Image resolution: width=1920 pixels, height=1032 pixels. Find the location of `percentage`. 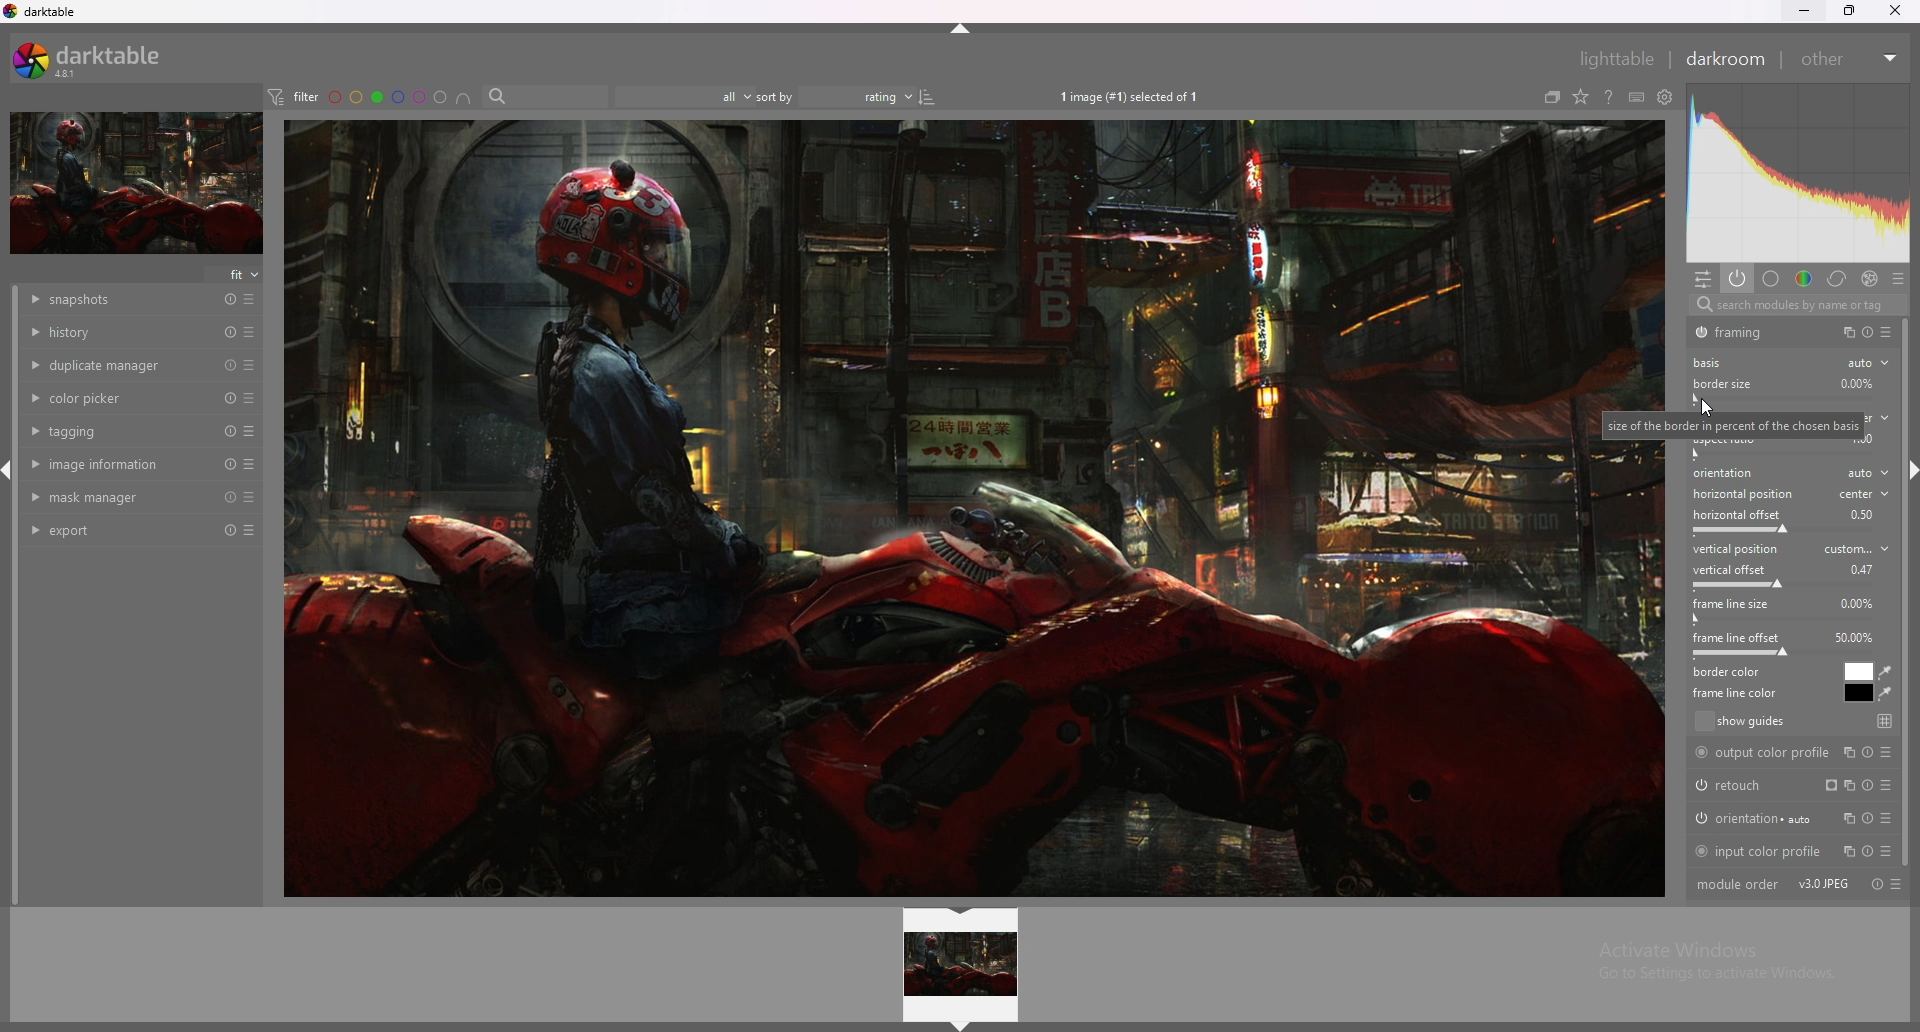

percentage is located at coordinates (1867, 513).